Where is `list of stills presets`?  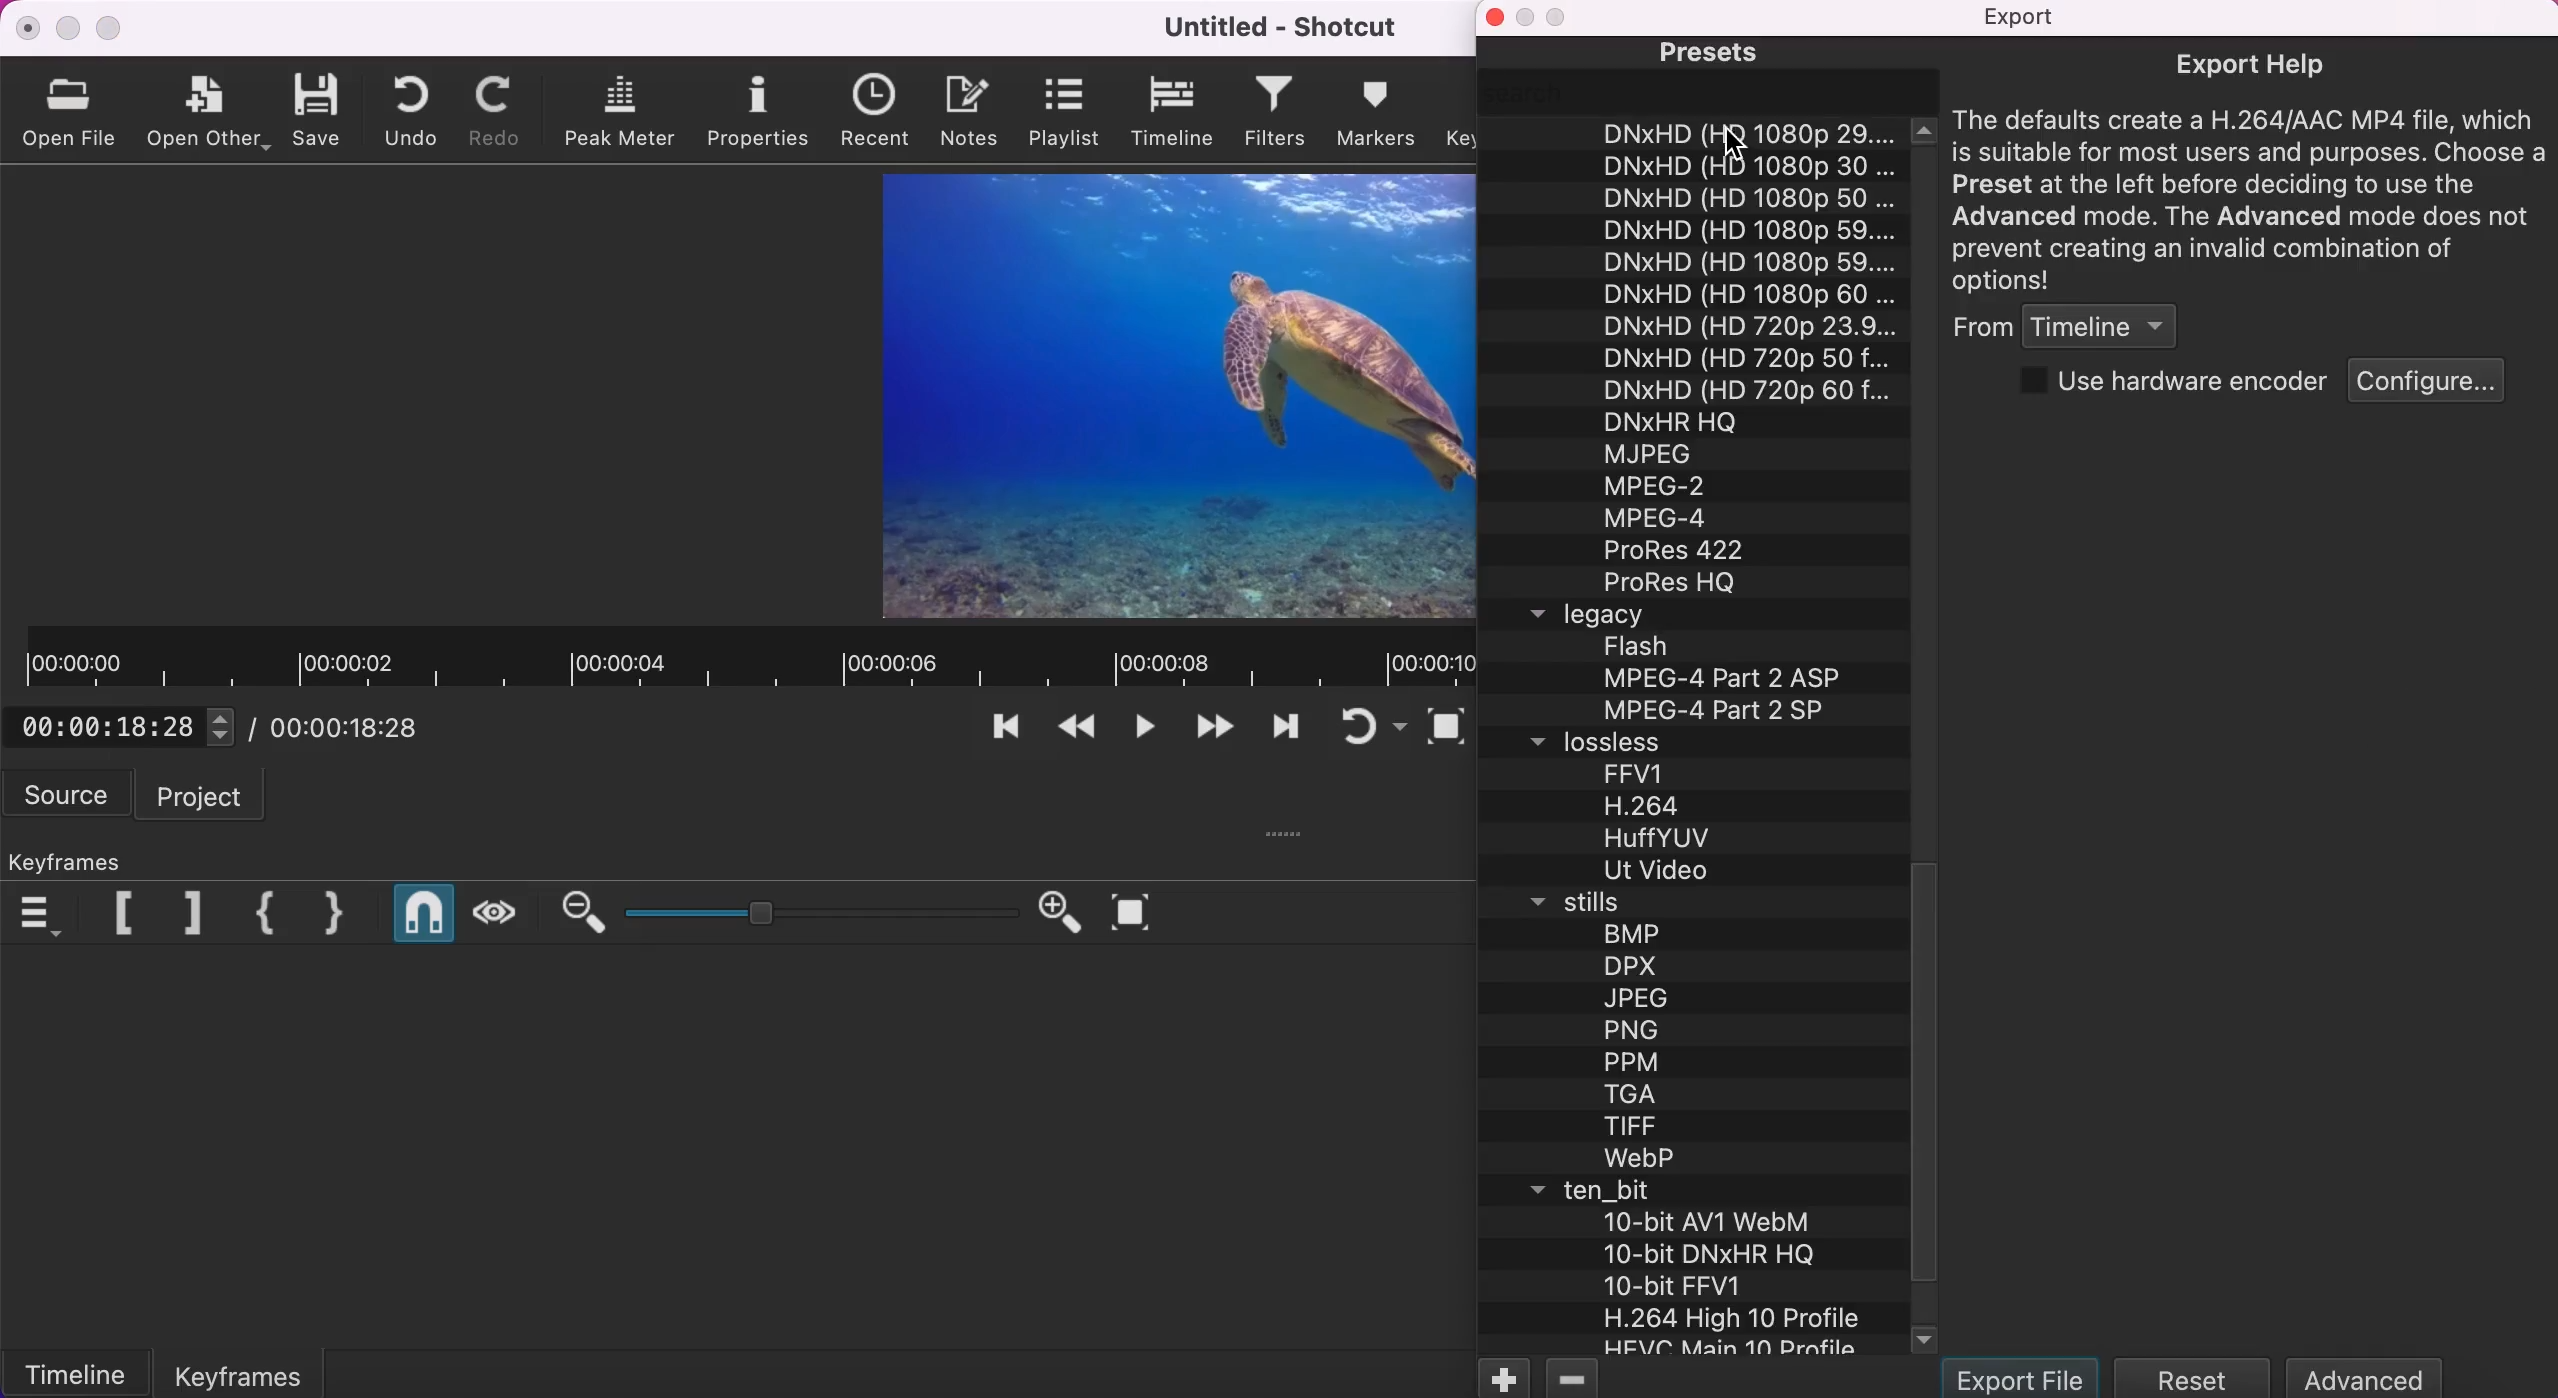
list of stills presets is located at coordinates (1656, 1045).